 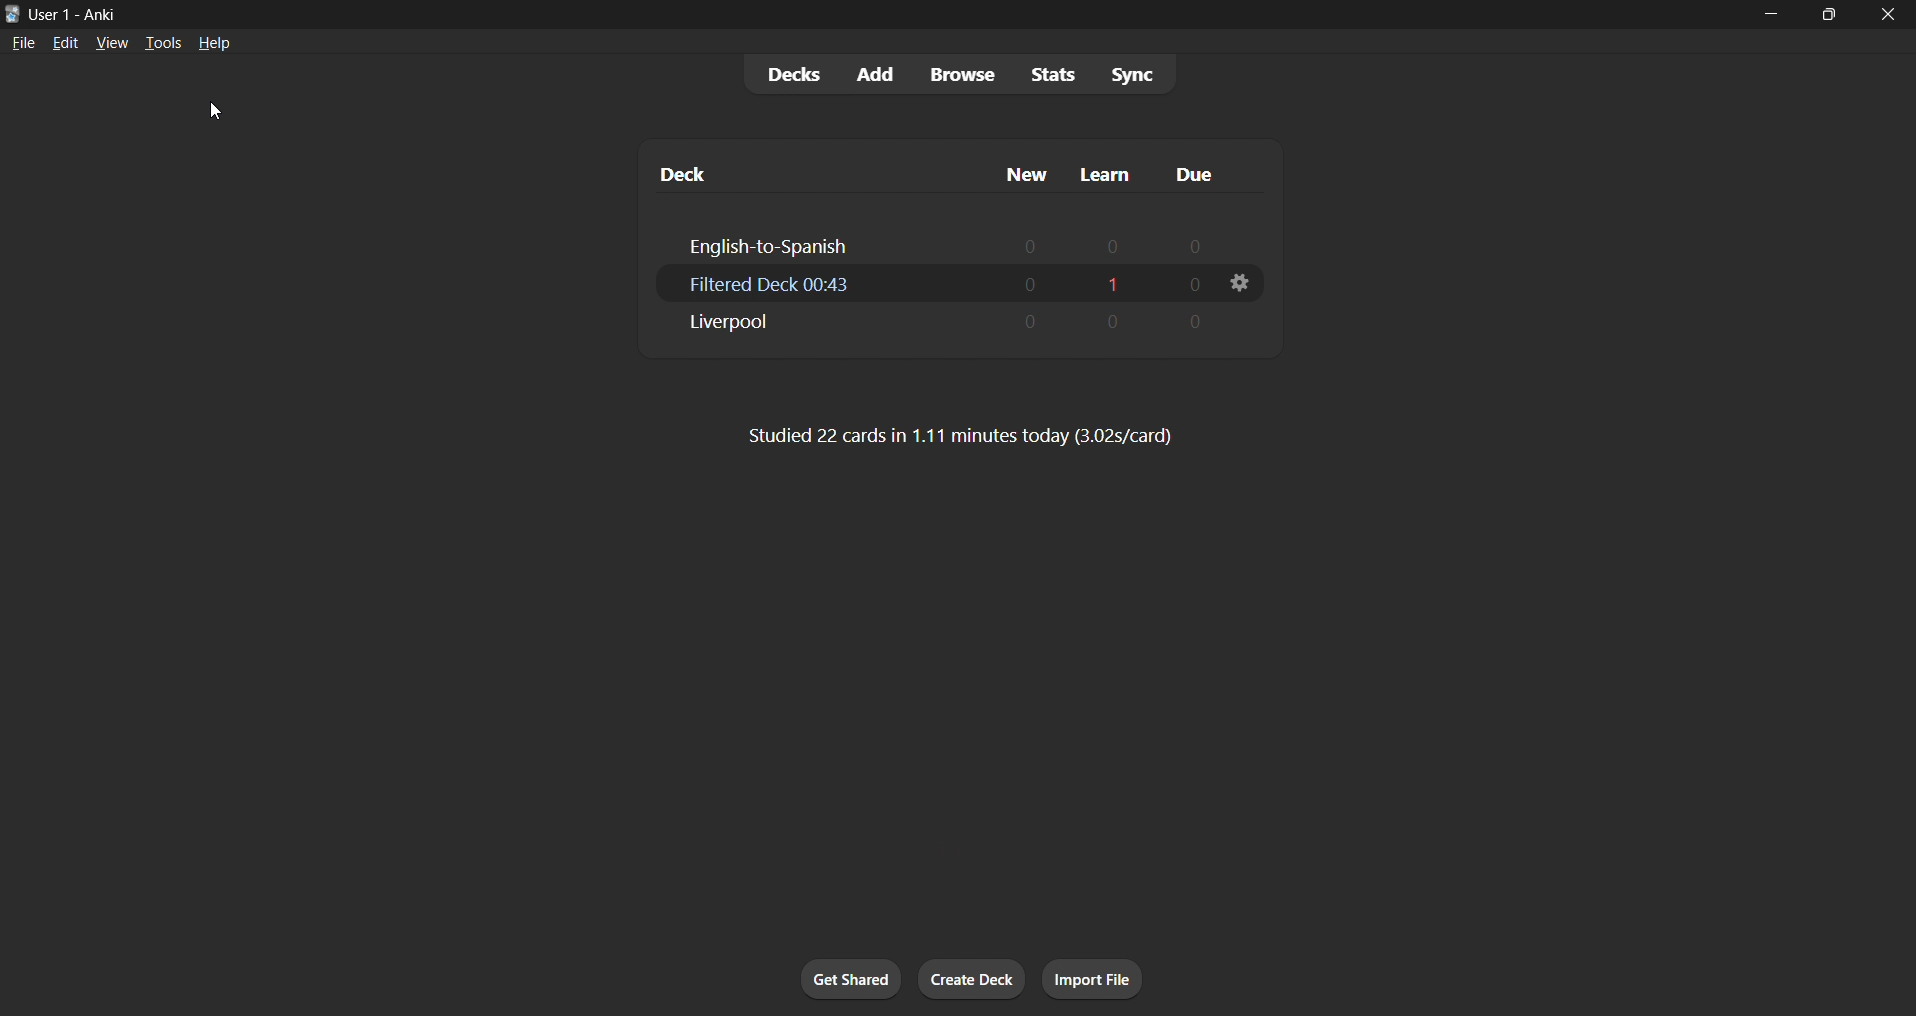 I want to click on decks, so click(x=776, y=72).